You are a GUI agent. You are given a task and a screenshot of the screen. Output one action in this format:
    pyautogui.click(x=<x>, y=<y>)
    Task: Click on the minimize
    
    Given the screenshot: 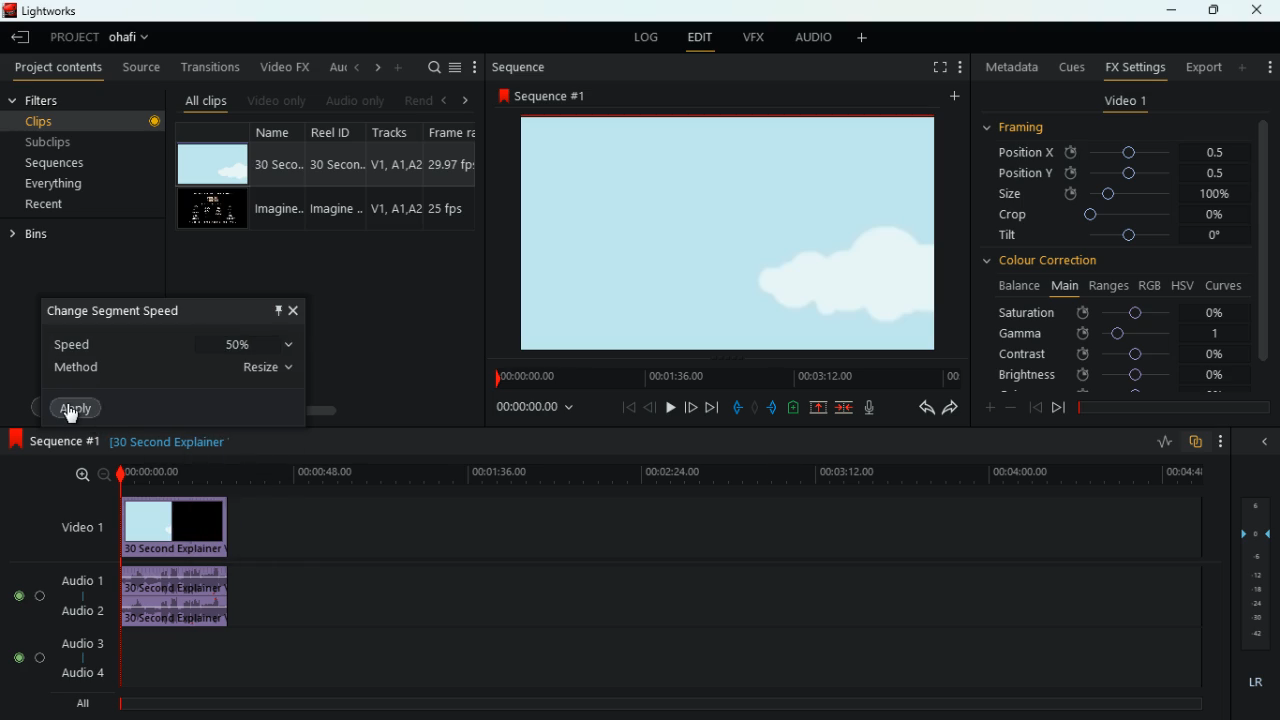 What is the action you would take?
    pyautogui.click(x=1171, y=12)
    